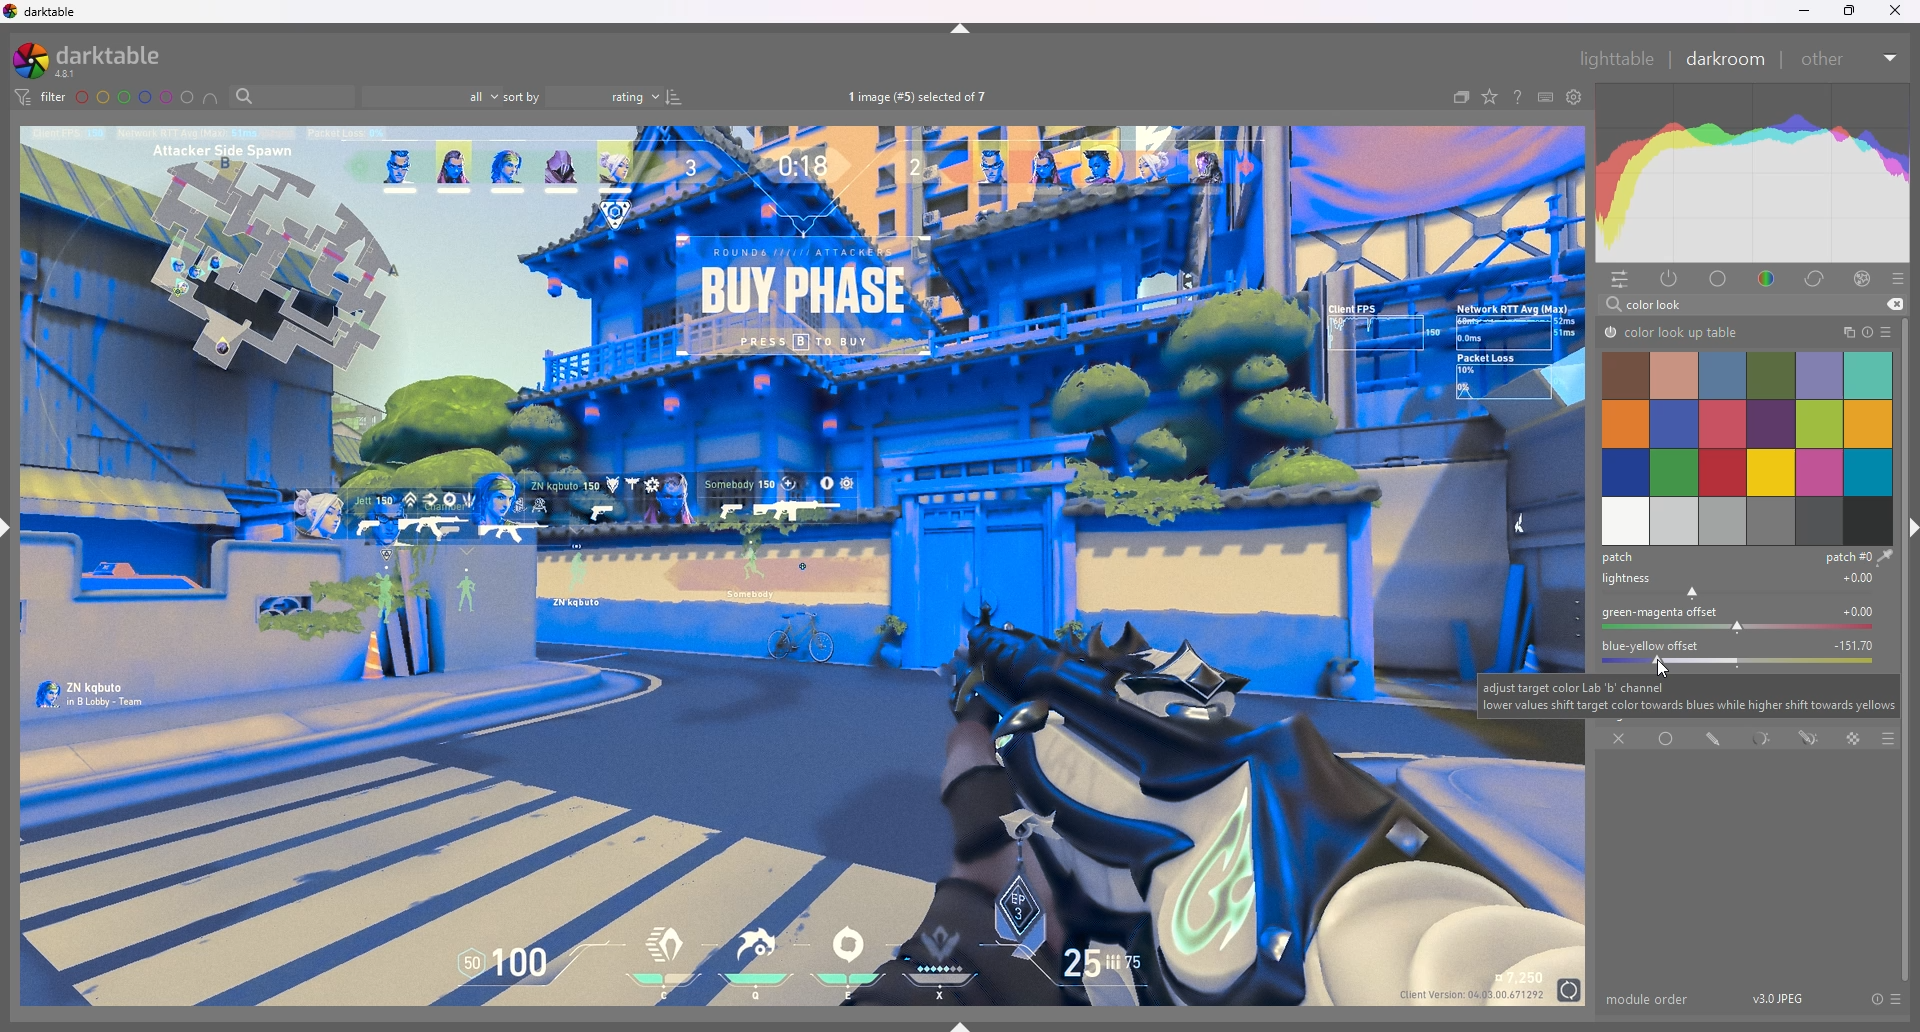 This screenshot has width=1920, height=1032. What do you see at coordinates (1745, 652) in the screenshot?
I see `blue yellow offset` at bounding box center [1745, 652].